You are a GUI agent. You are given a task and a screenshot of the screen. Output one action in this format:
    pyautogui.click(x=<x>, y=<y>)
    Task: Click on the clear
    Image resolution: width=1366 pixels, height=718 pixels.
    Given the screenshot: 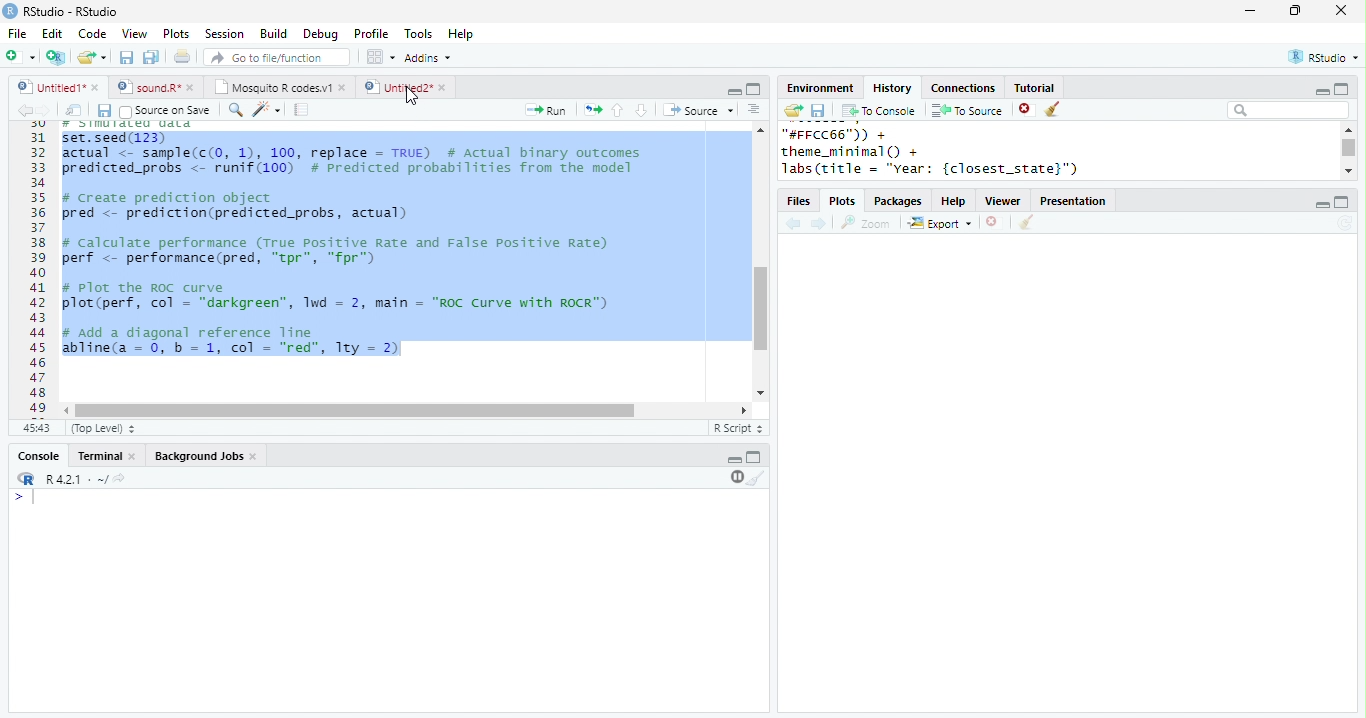 What is the action you would take?
    pyautogui.click(x=757, y=477)
    